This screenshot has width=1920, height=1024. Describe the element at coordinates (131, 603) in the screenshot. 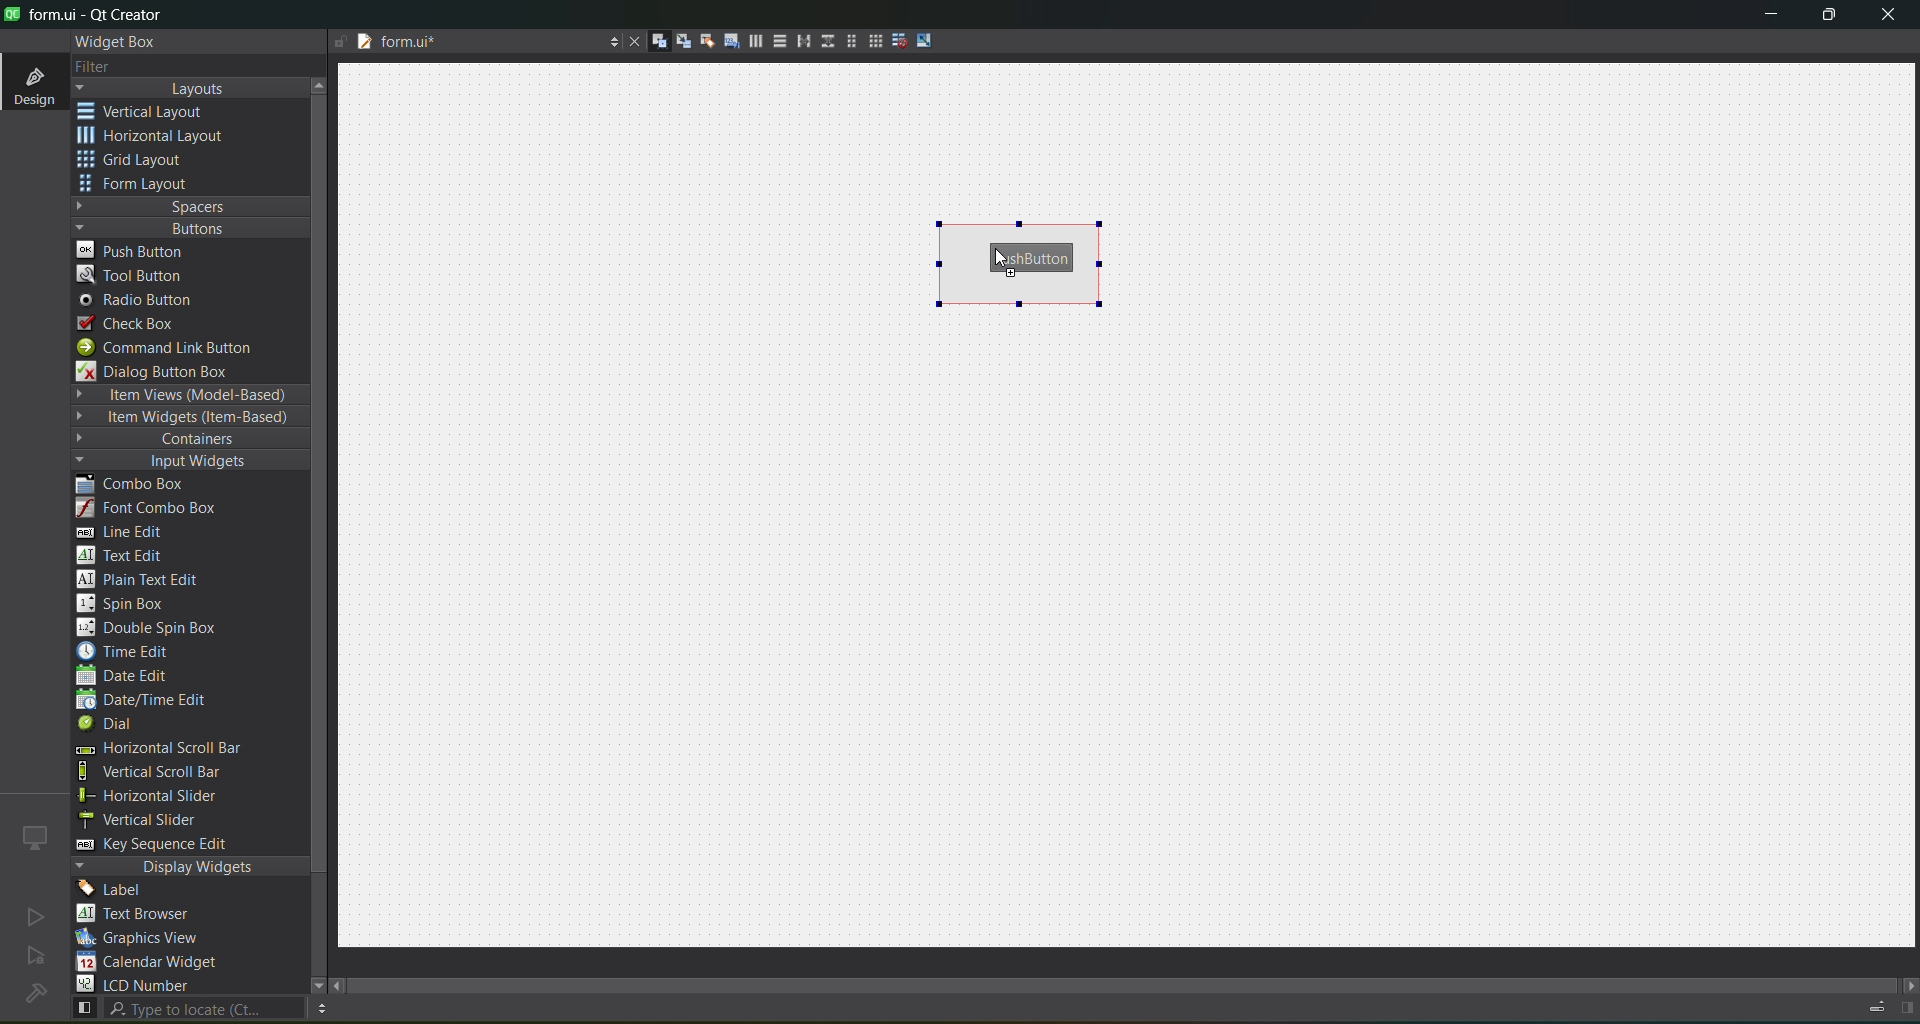

I see `spin box` at that location.